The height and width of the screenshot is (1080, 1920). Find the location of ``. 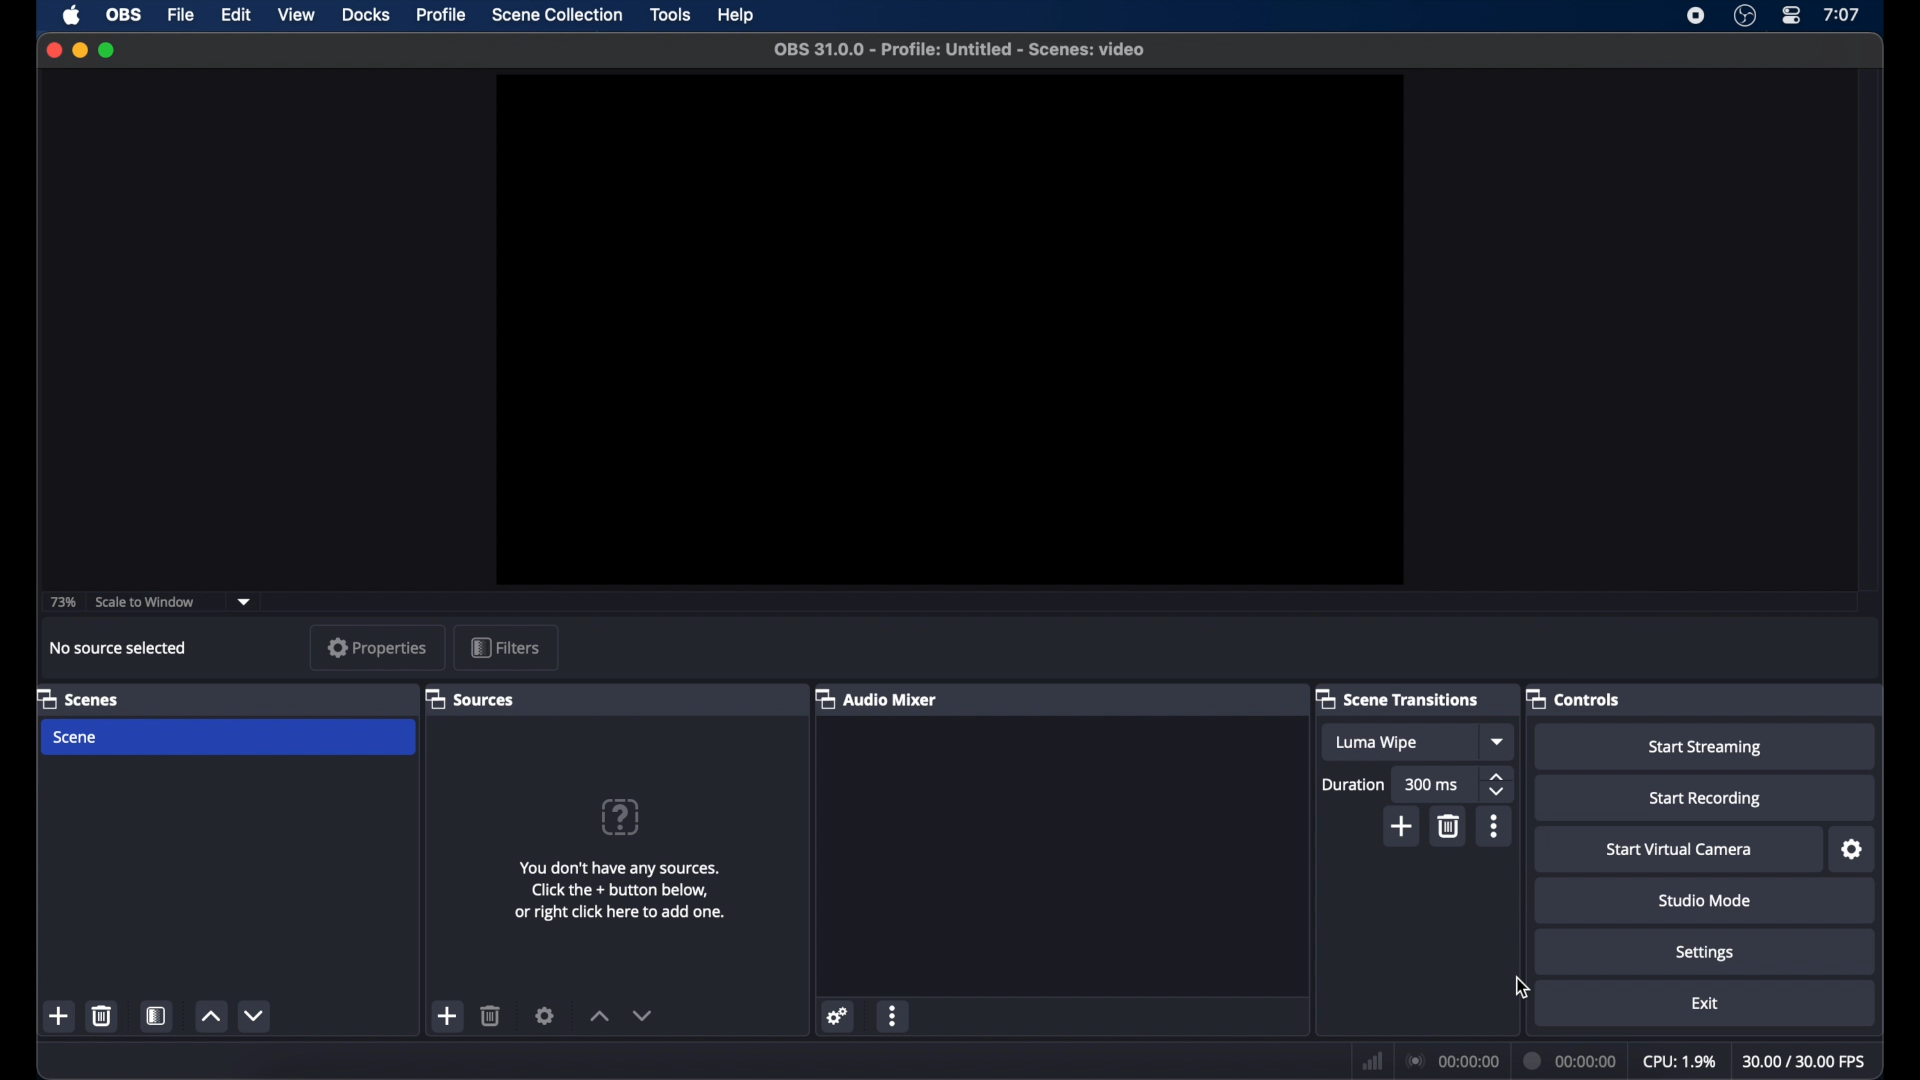

 is located at coordinates (620, 817).